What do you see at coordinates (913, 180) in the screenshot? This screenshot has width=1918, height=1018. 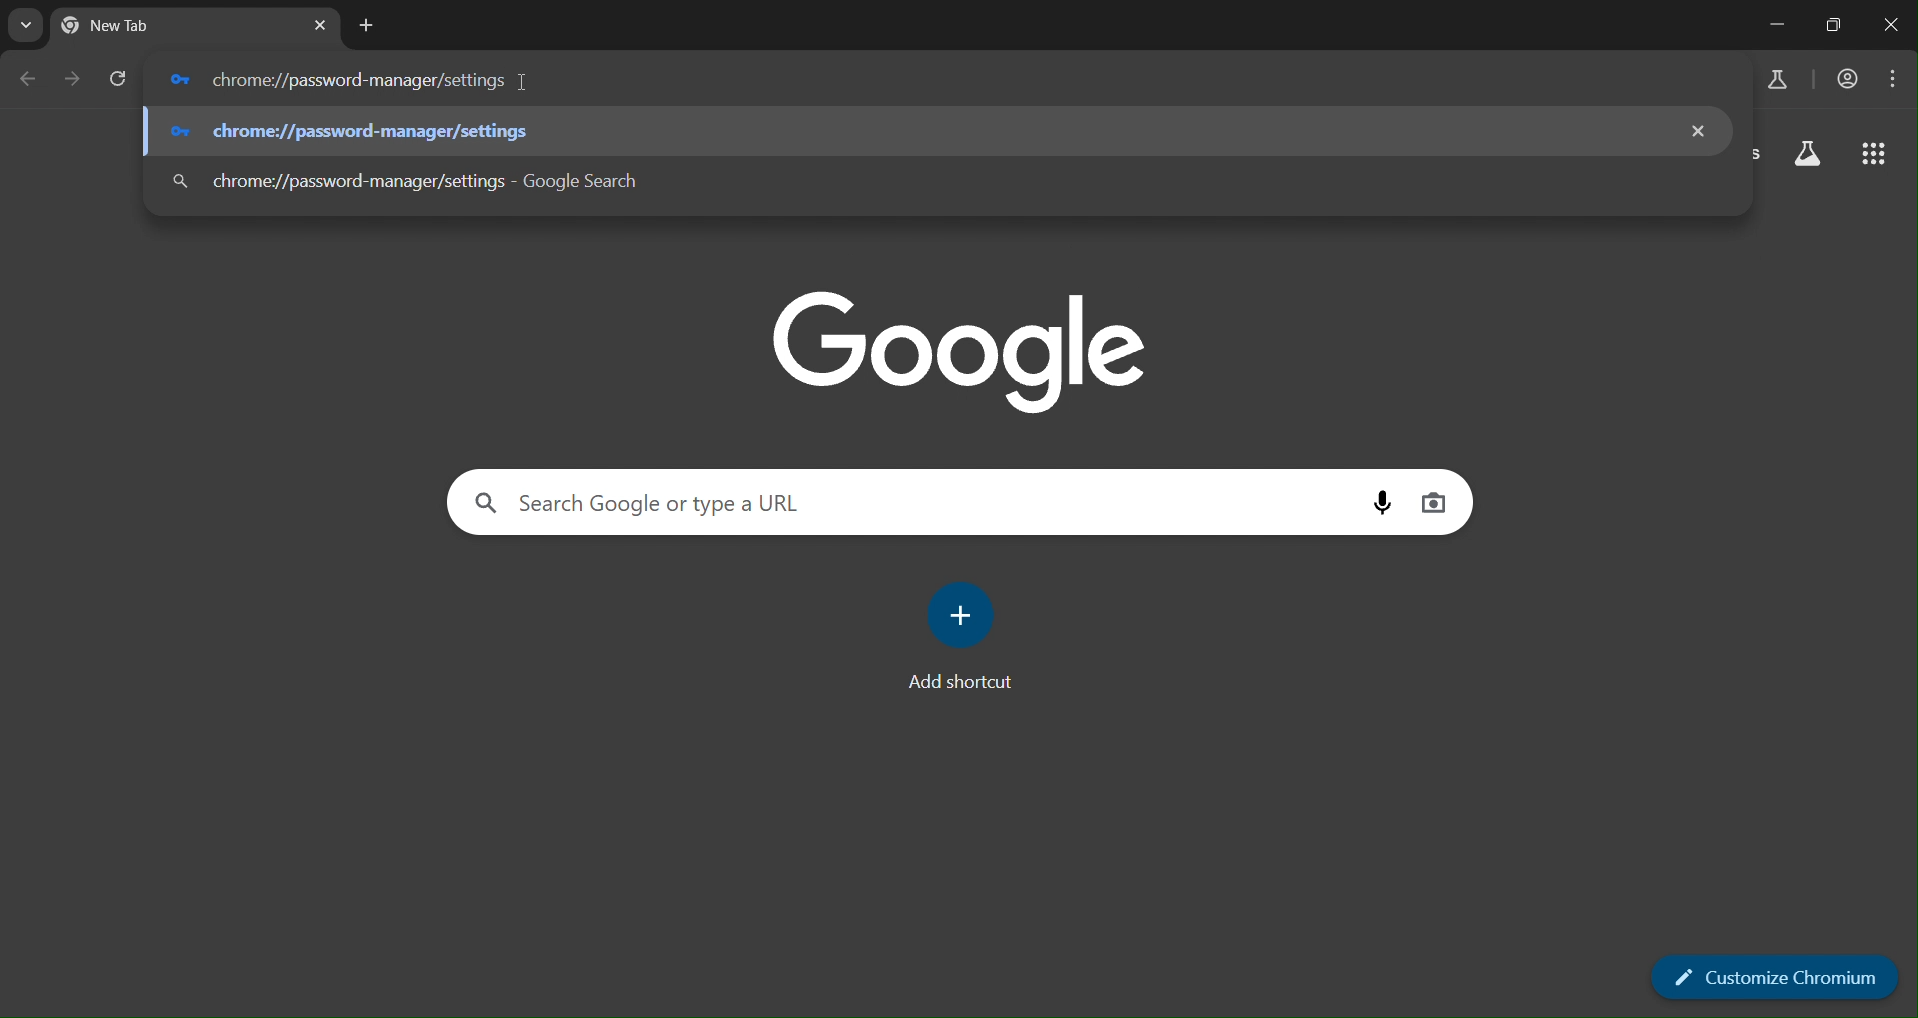 I see `chrome://password-manager/settings - Google Search` at bounding box center [913, 180].